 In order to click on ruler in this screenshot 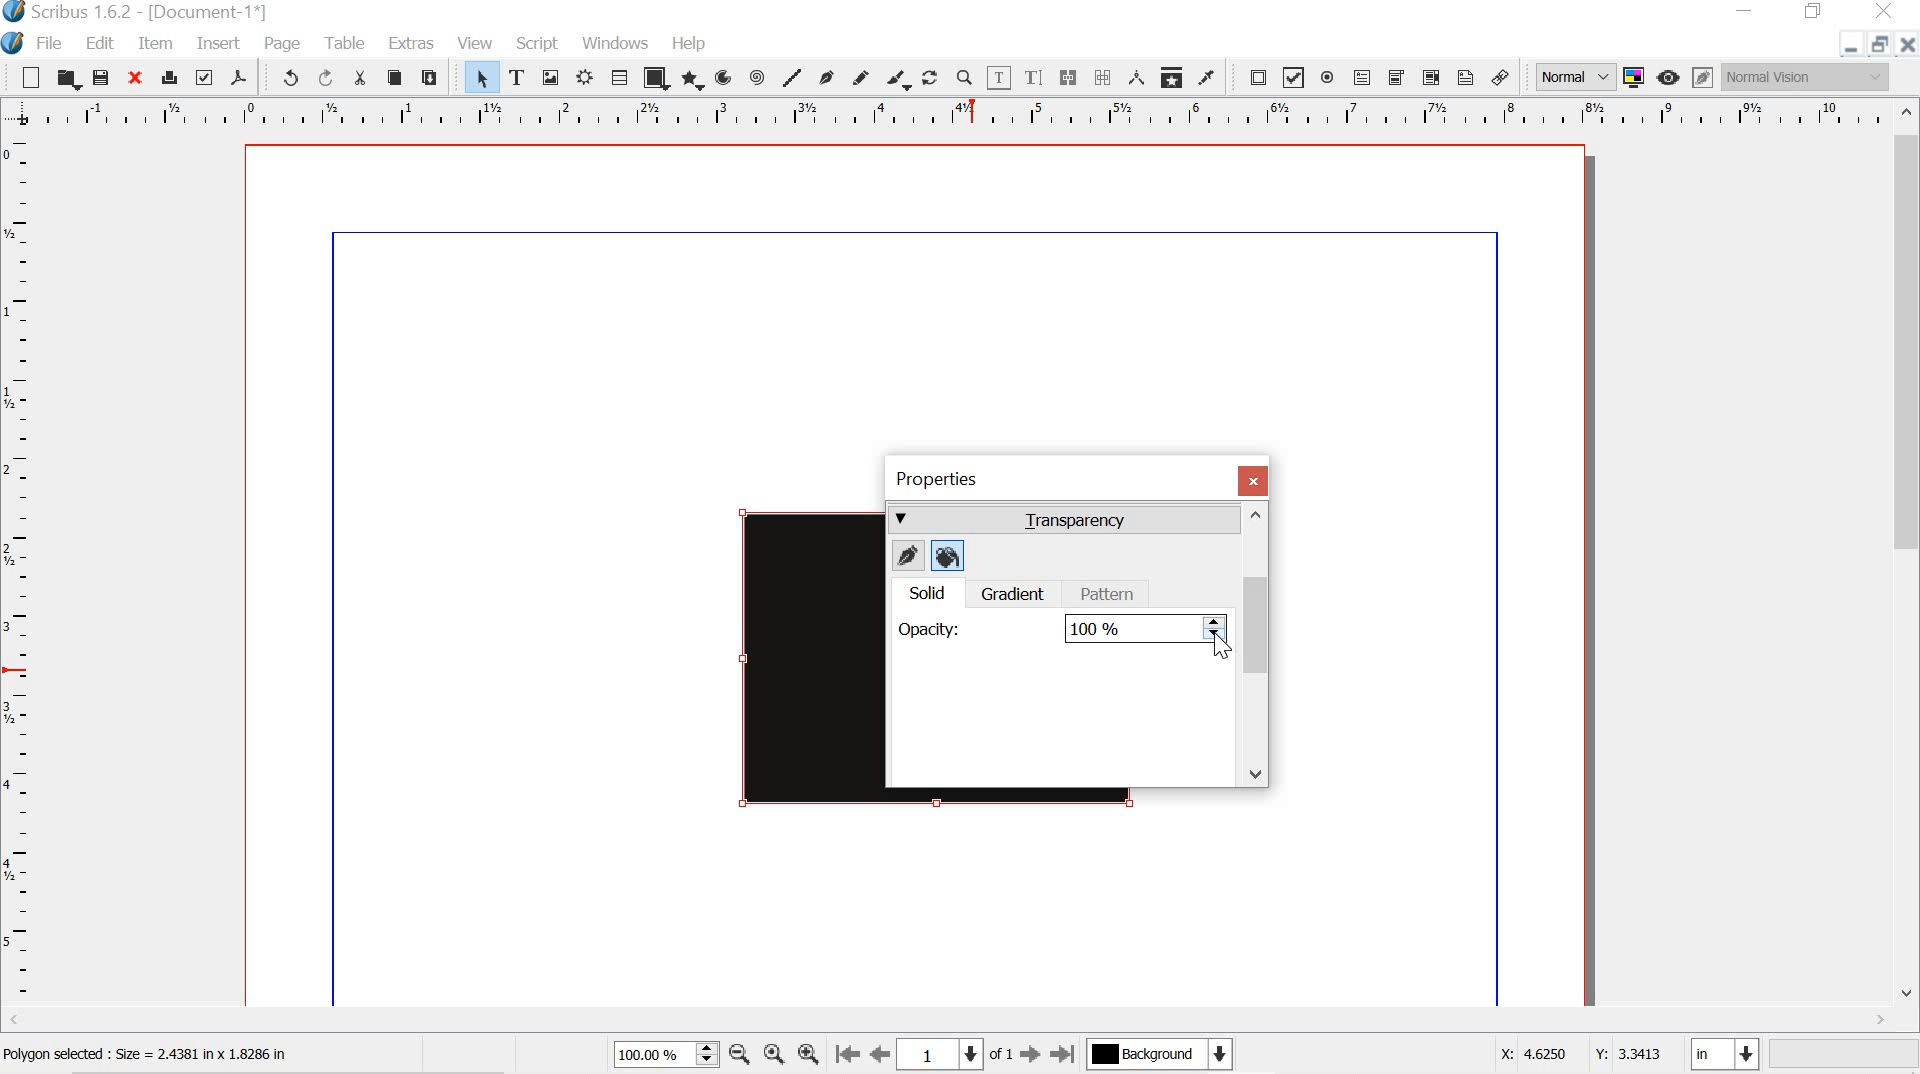, I will do `click(943, 113)`.